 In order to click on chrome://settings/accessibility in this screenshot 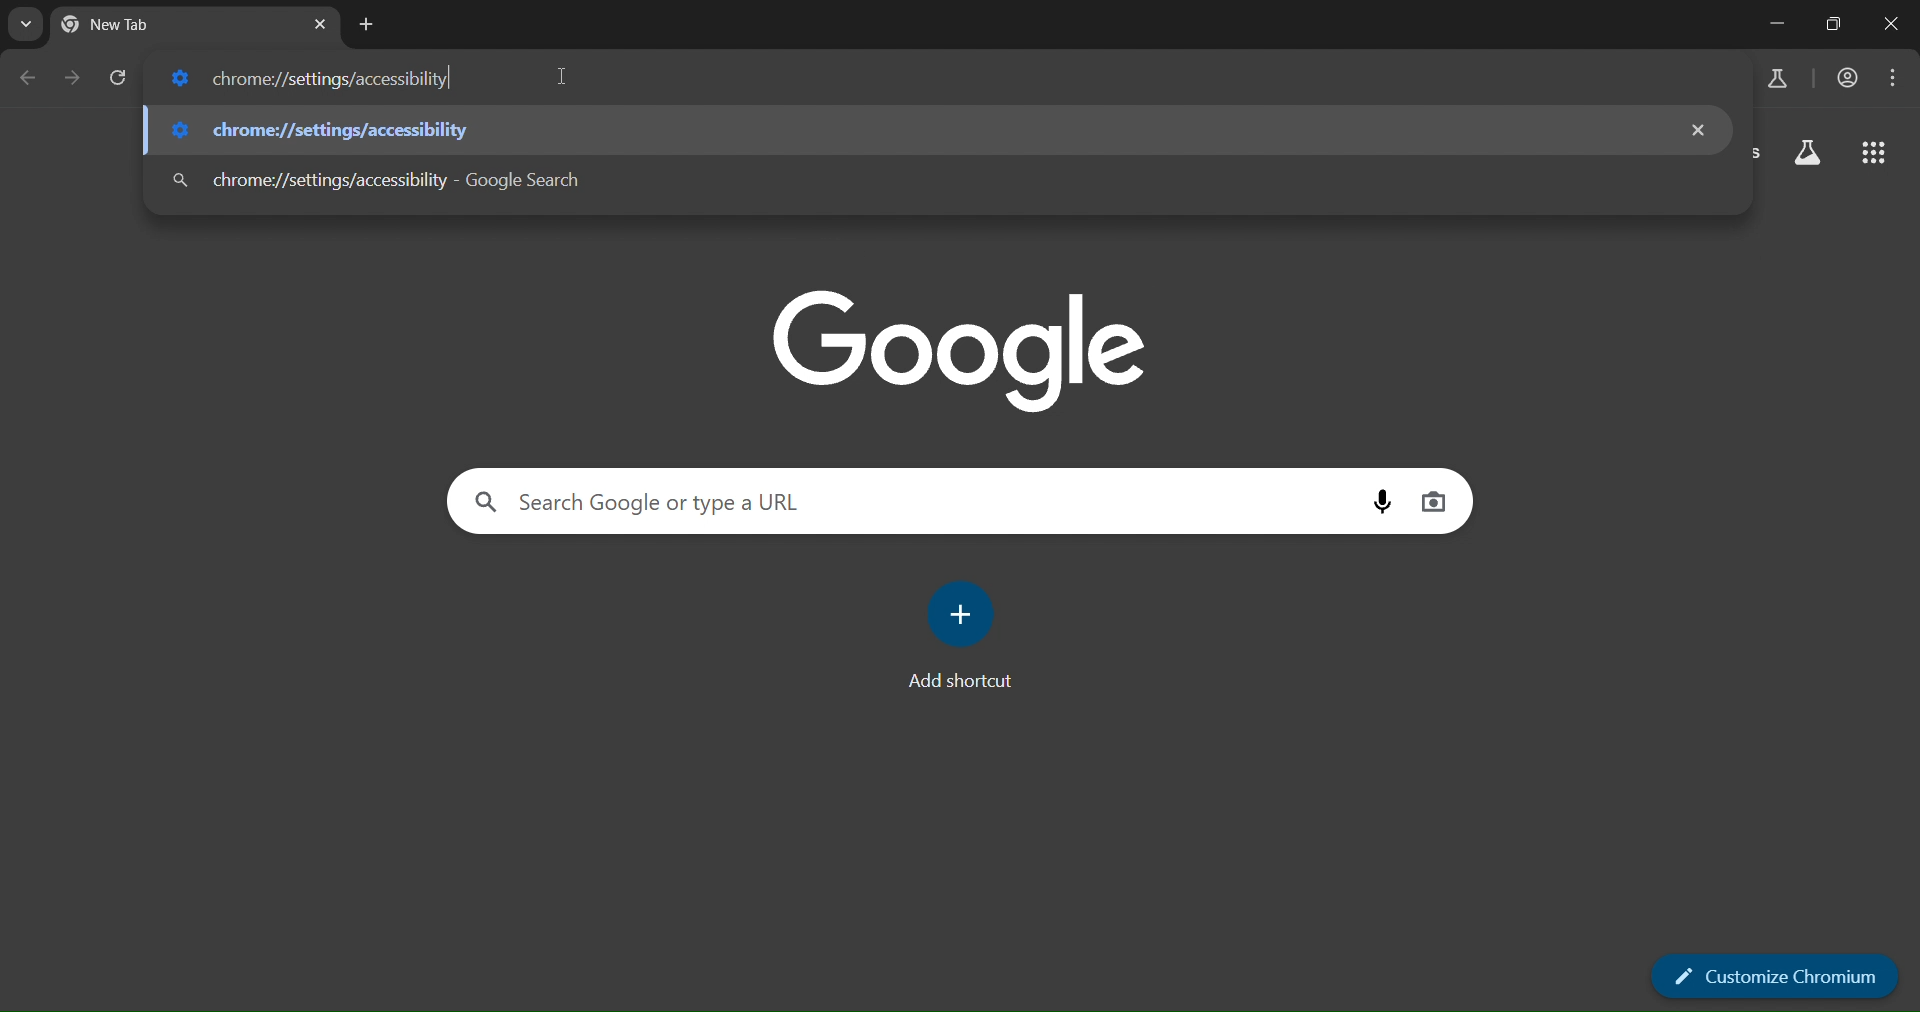, I will do `click(308, 80)`.